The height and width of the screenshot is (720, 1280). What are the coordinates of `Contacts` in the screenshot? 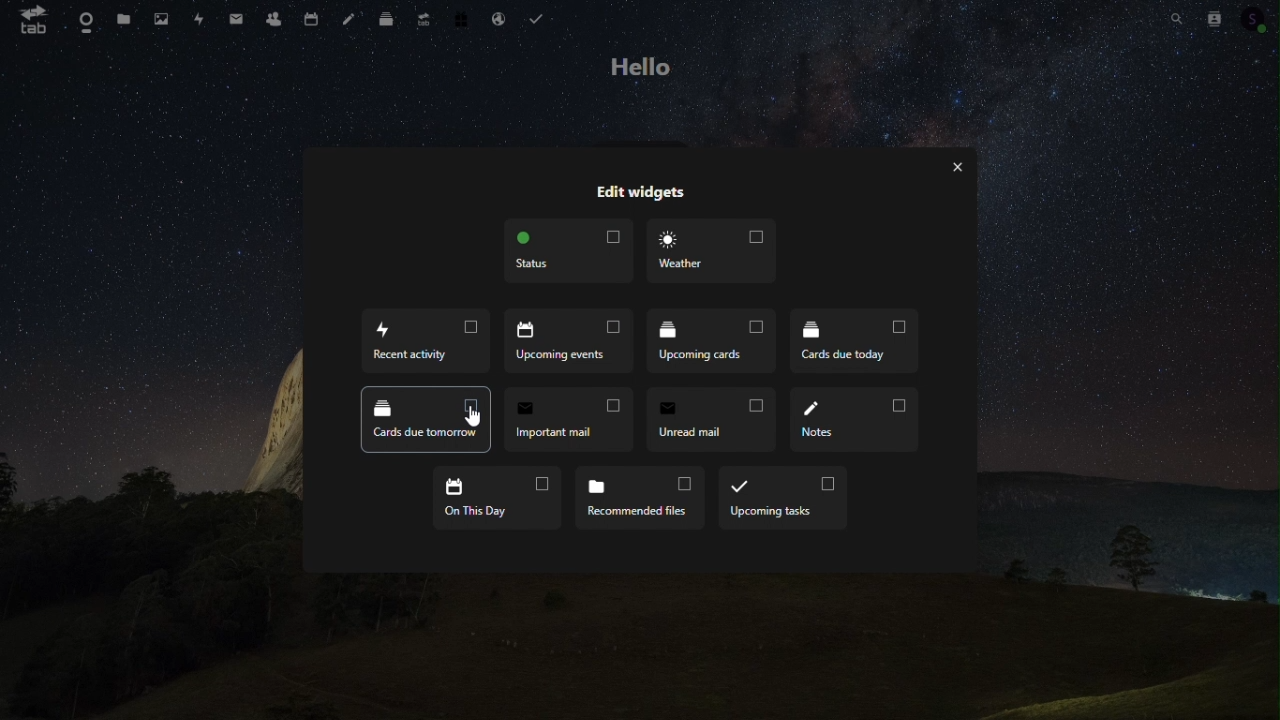 It's located at (1215, 16).